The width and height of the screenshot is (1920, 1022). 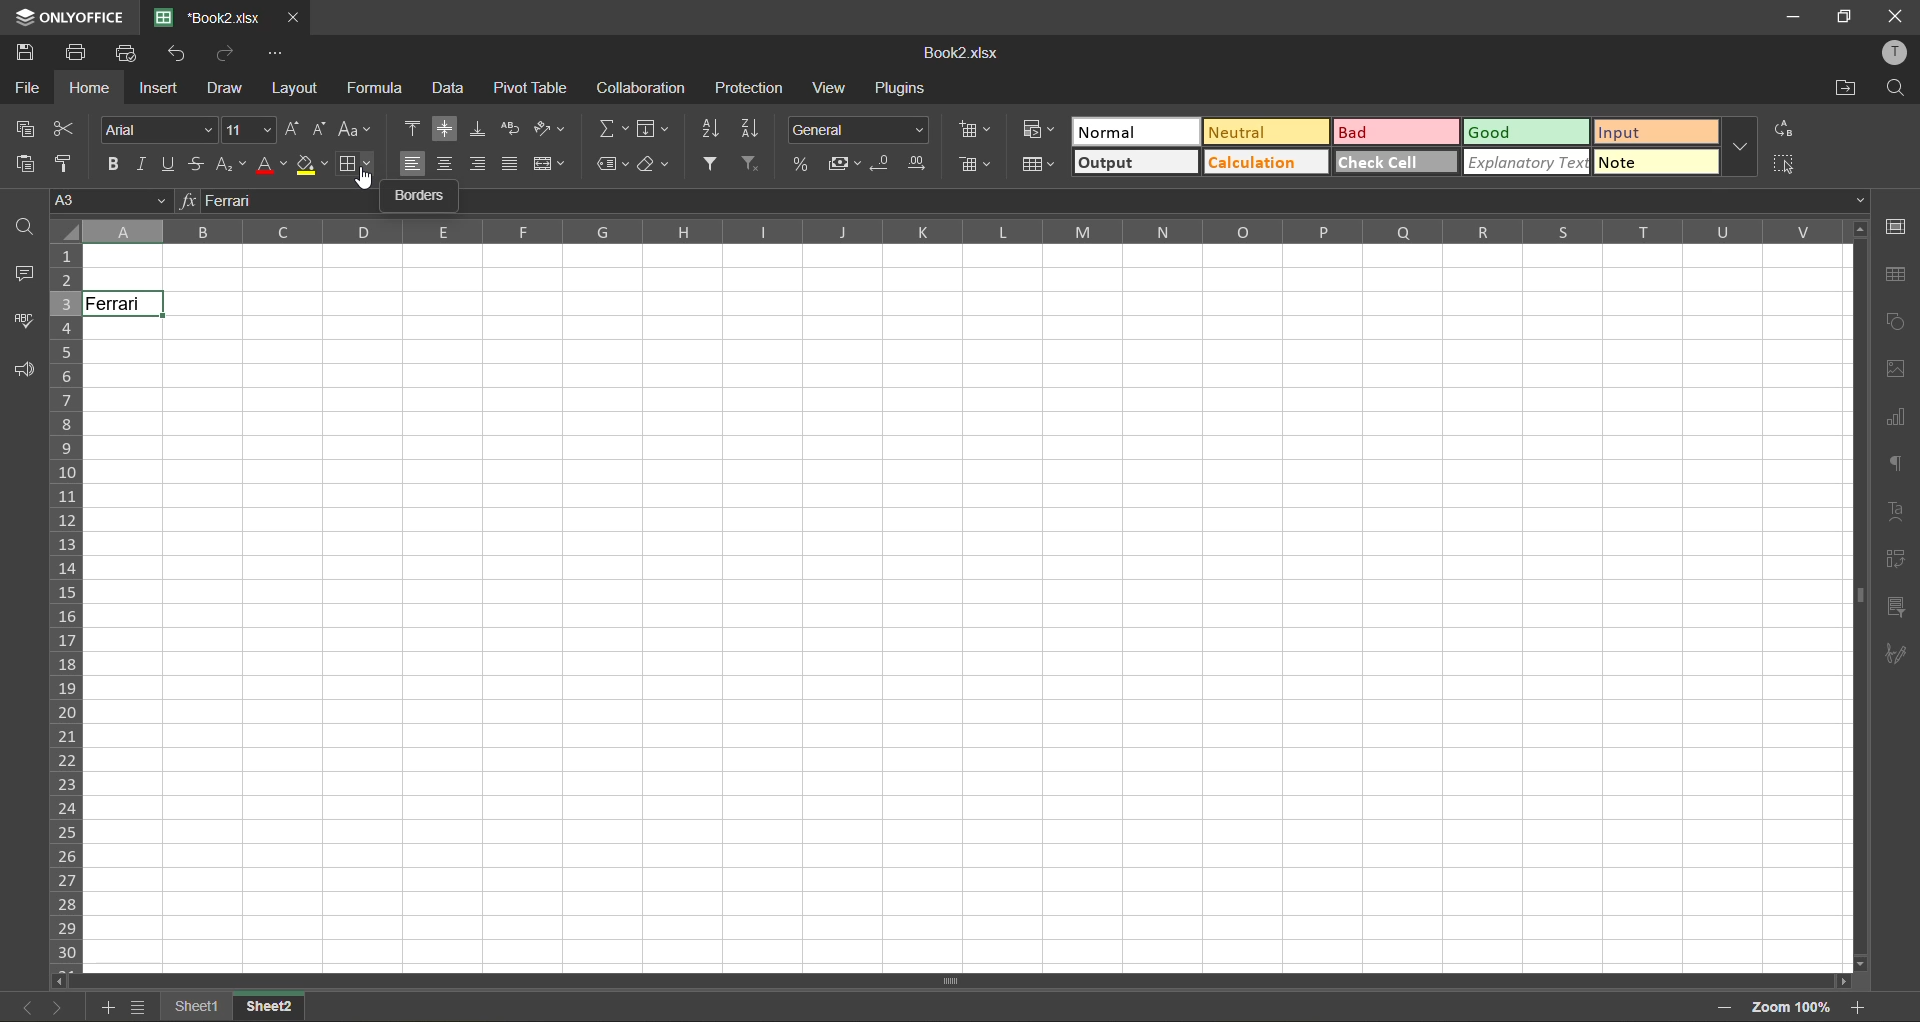 What do you see at coordinates (1895, 418) in the screenshot?
I see `charts` at bounding box center [1895, 418].